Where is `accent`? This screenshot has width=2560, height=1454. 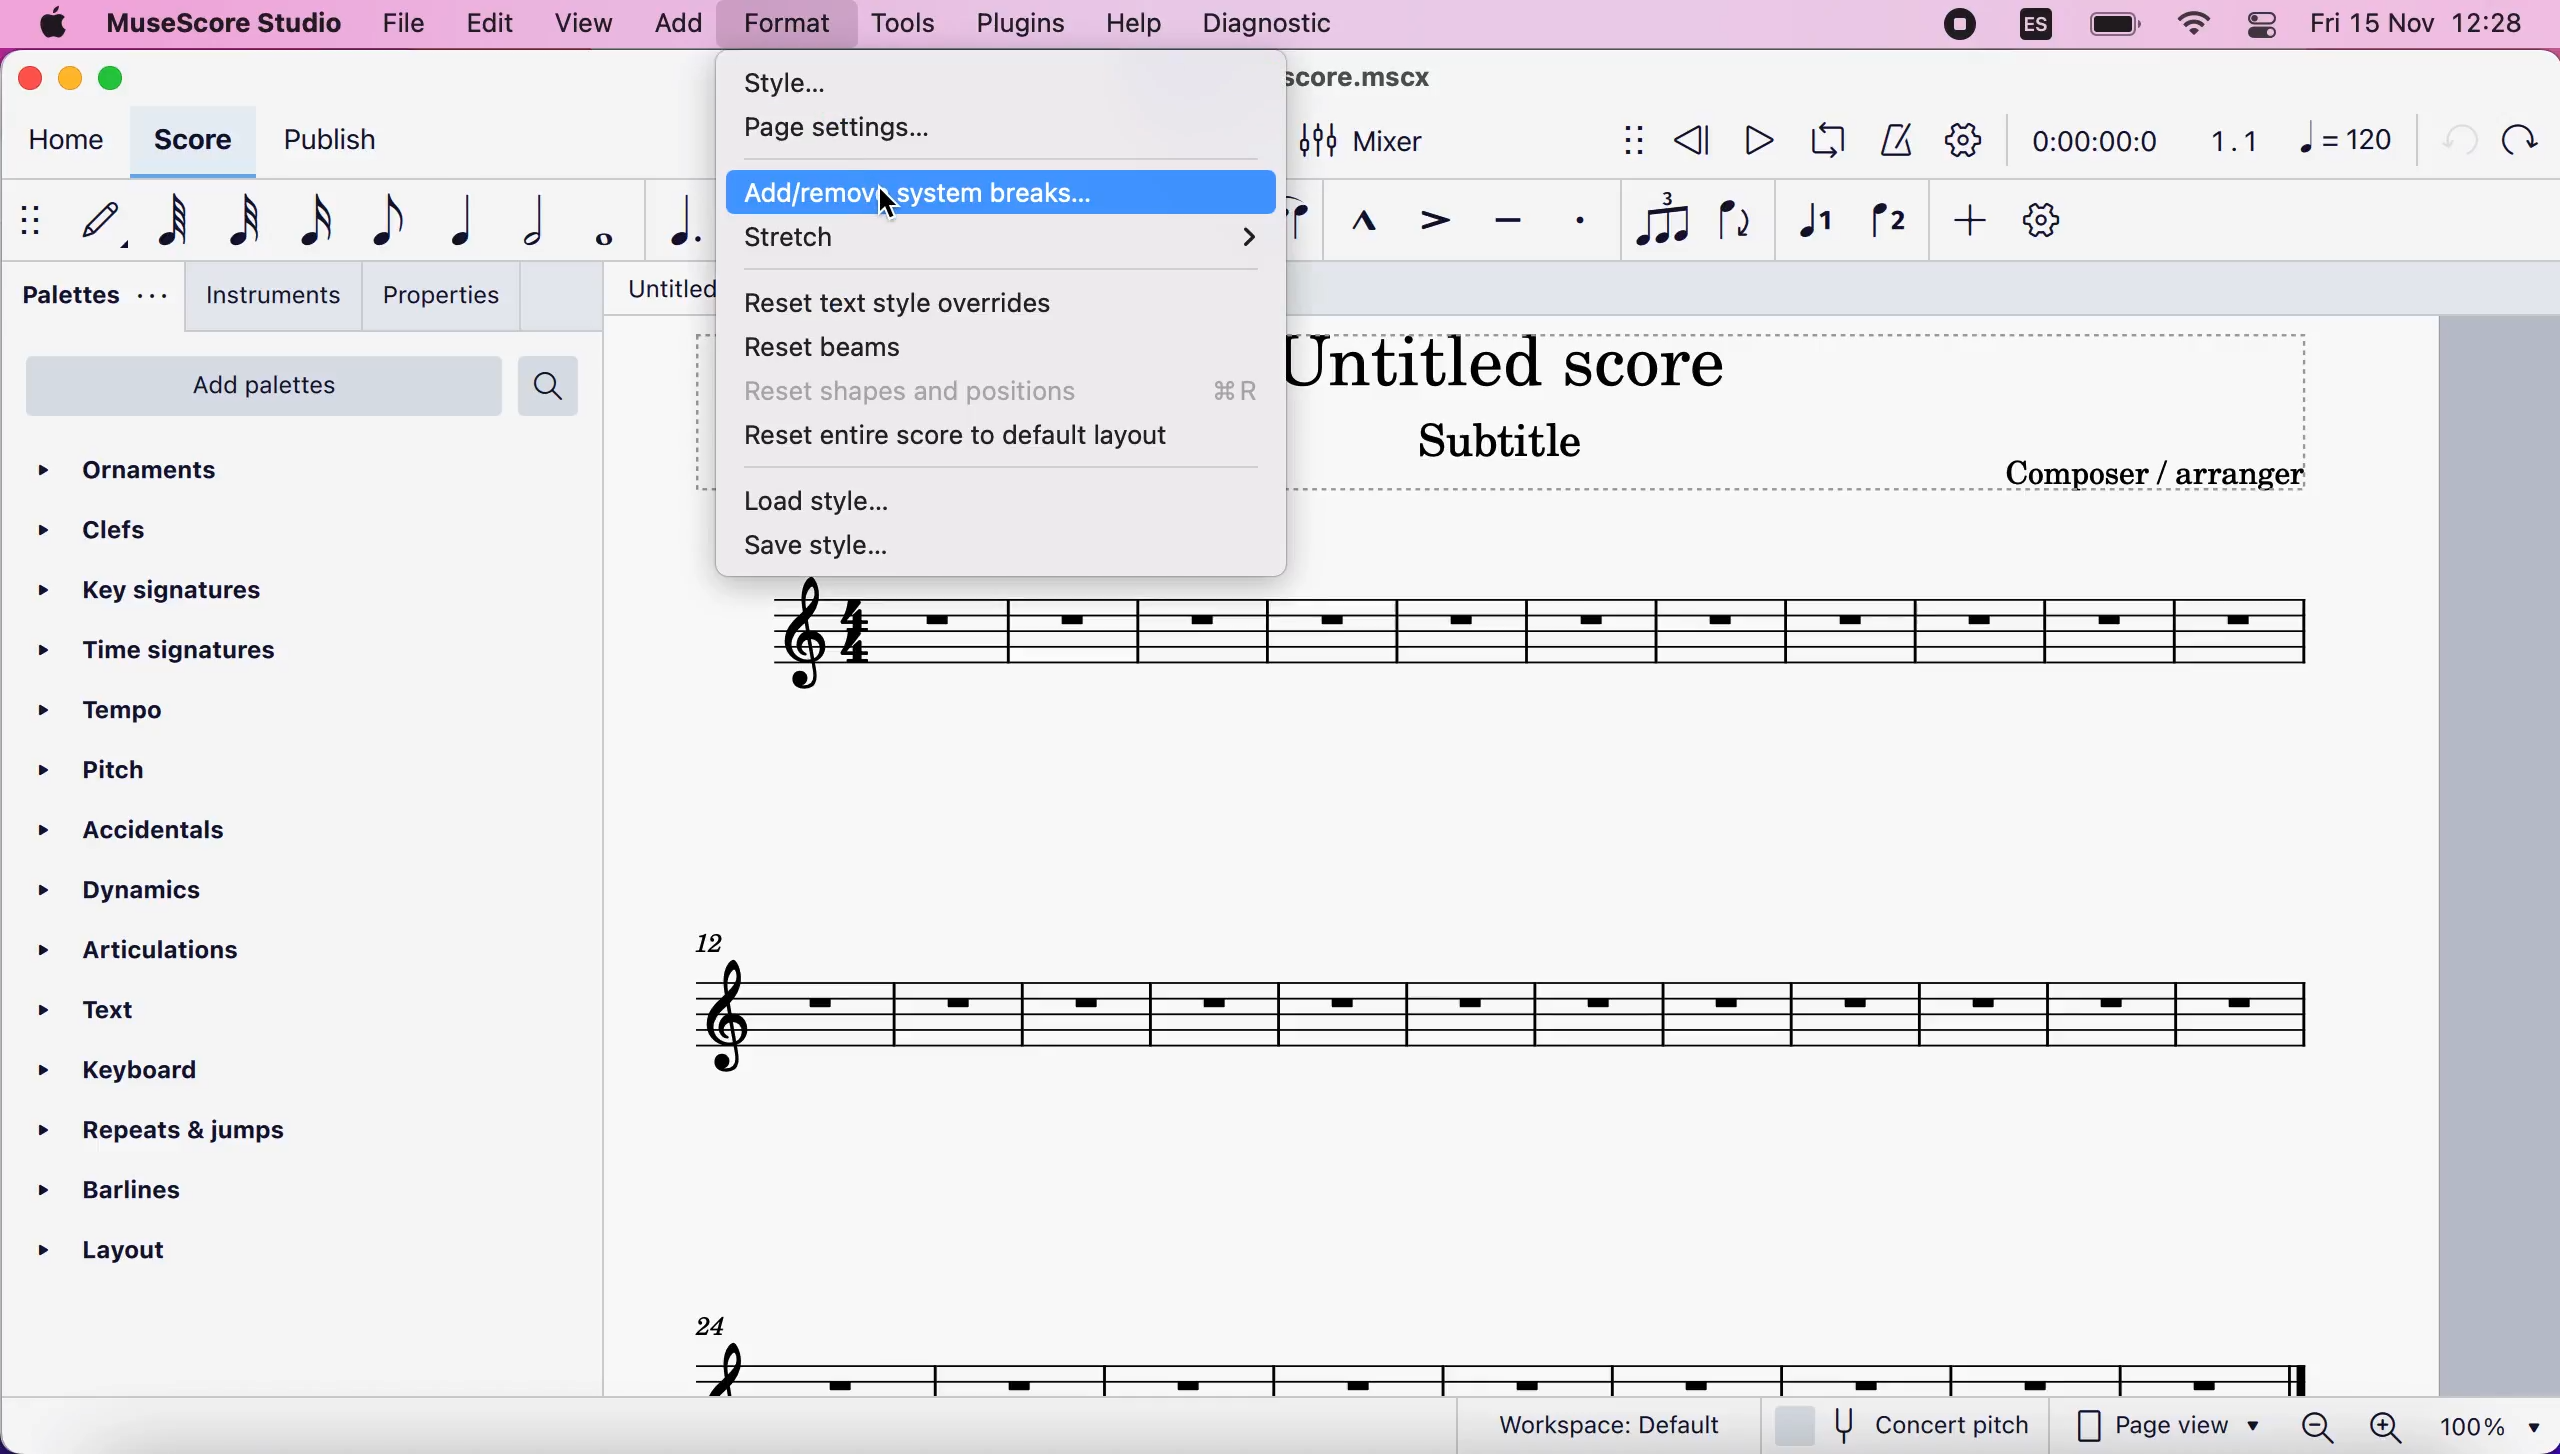 accent is located at coordinates (1424, 224).